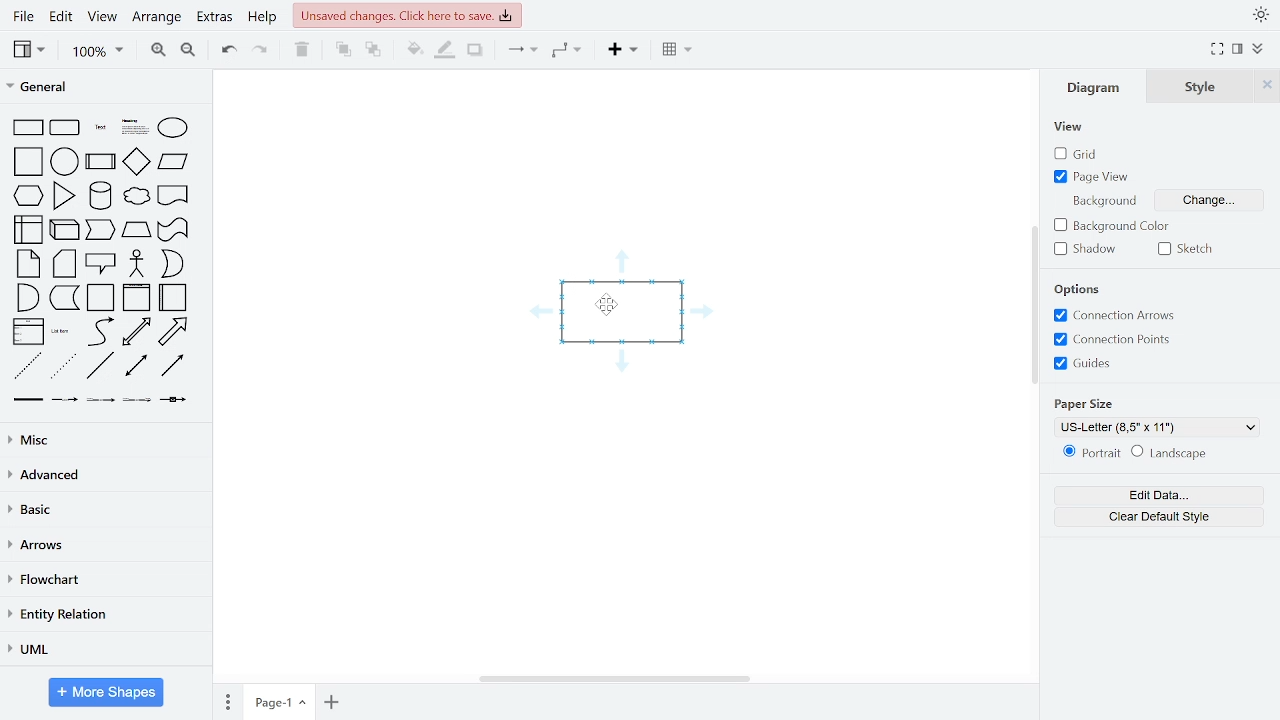  Describe the element at coordinates (175, 400) in the screenshot. I see `connector with symbol` at that location.